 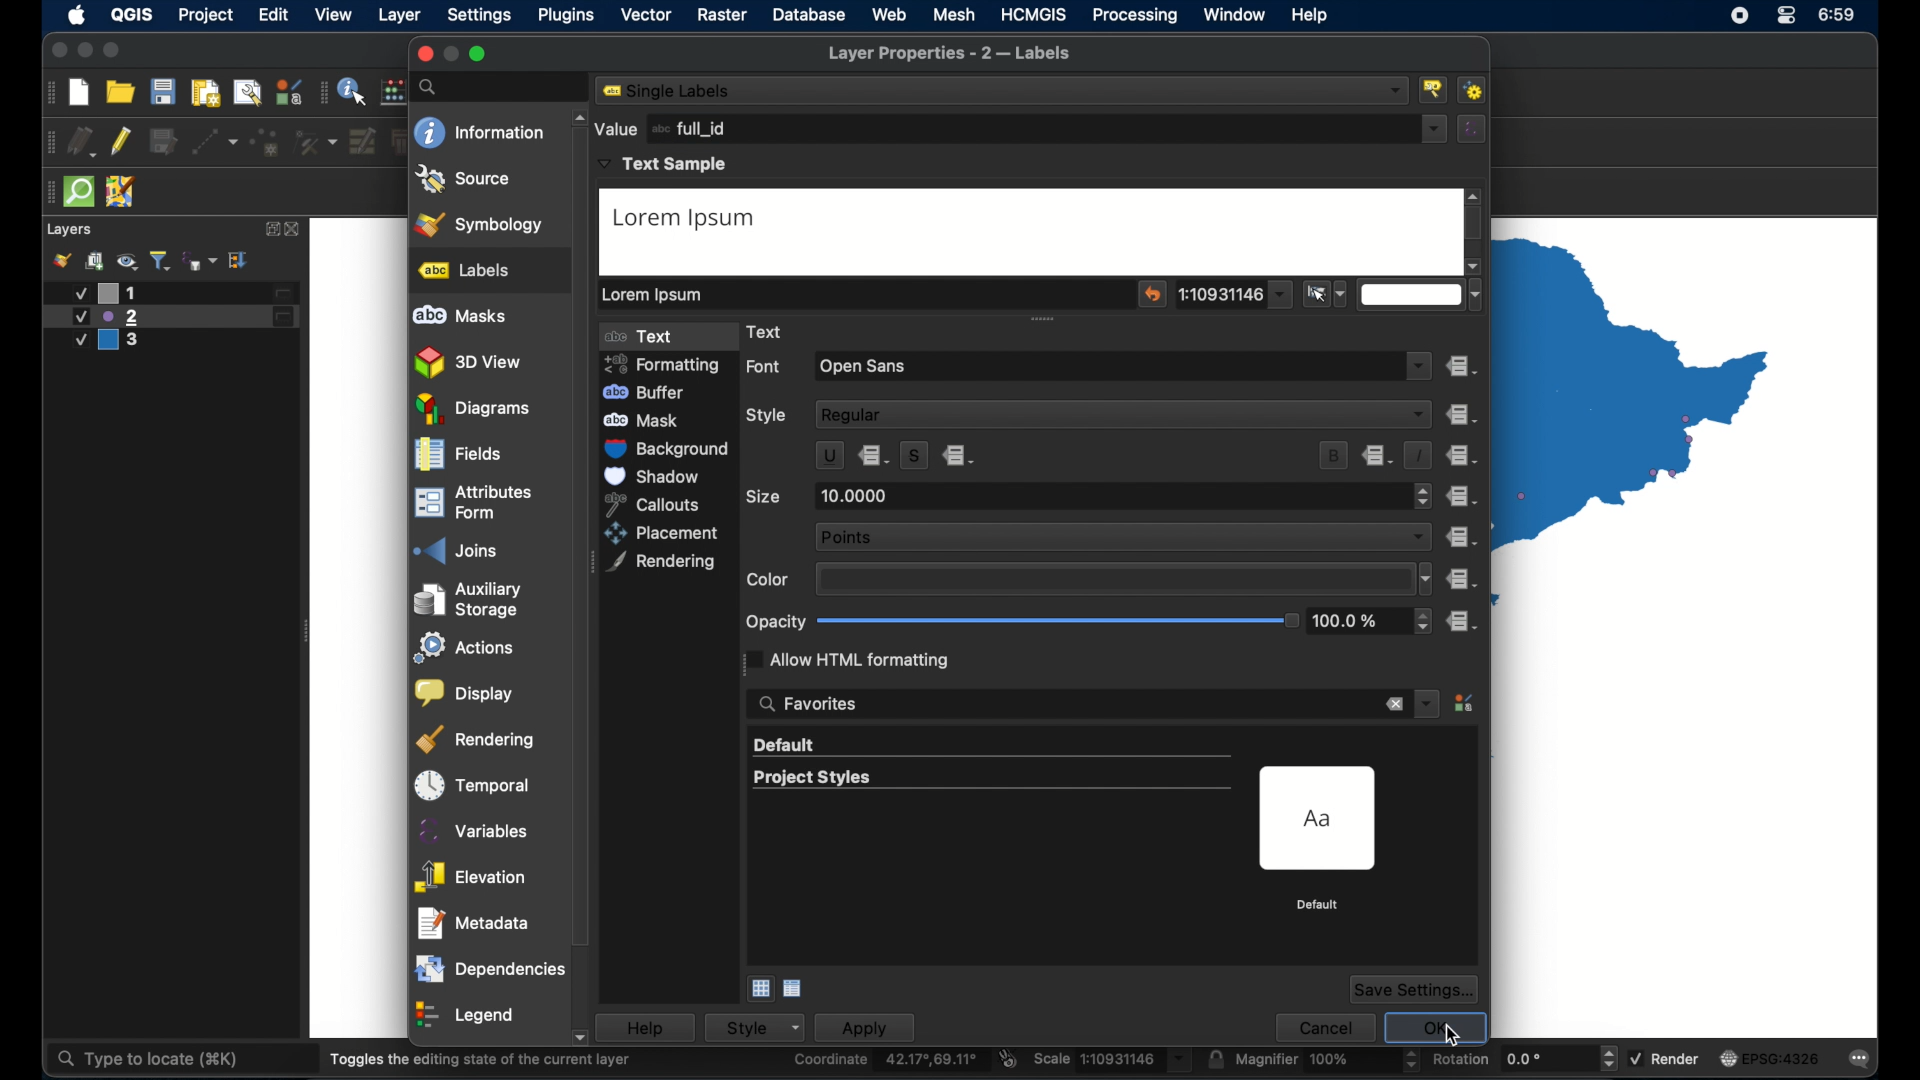 I want to click on shadow, so click(x=656, y=476).